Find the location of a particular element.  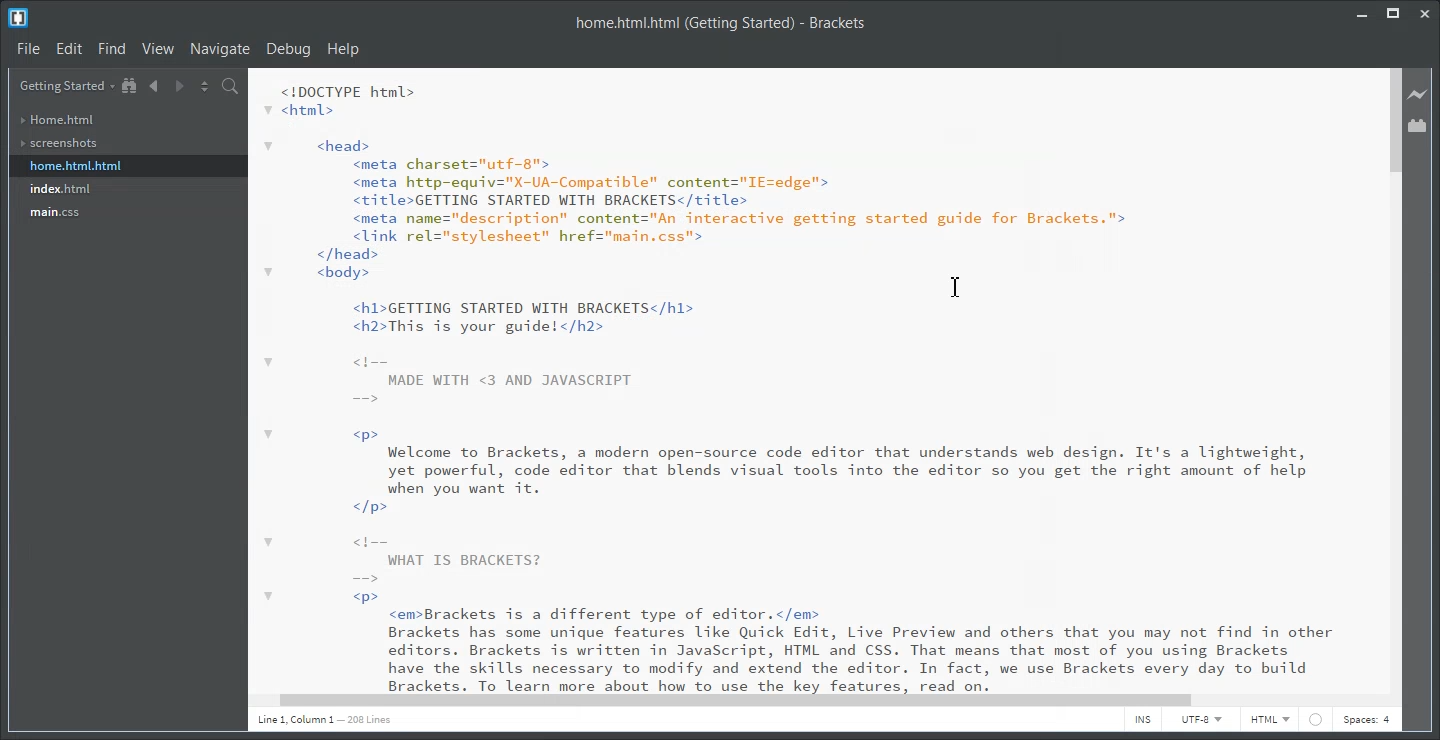

index.html is located at coordinates (60, 190).